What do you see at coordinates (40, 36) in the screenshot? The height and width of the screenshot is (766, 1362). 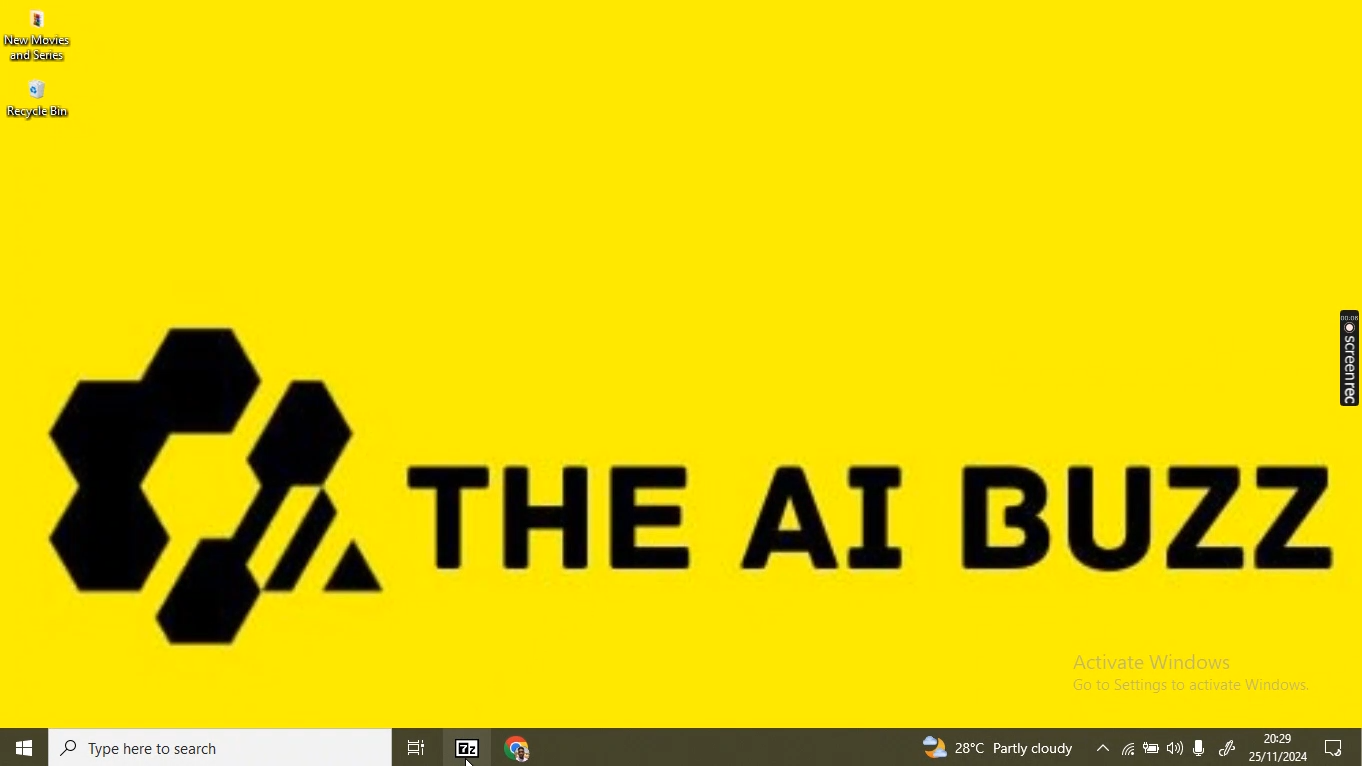 I see `New Movies and Series` at bounding box center [40, 36].